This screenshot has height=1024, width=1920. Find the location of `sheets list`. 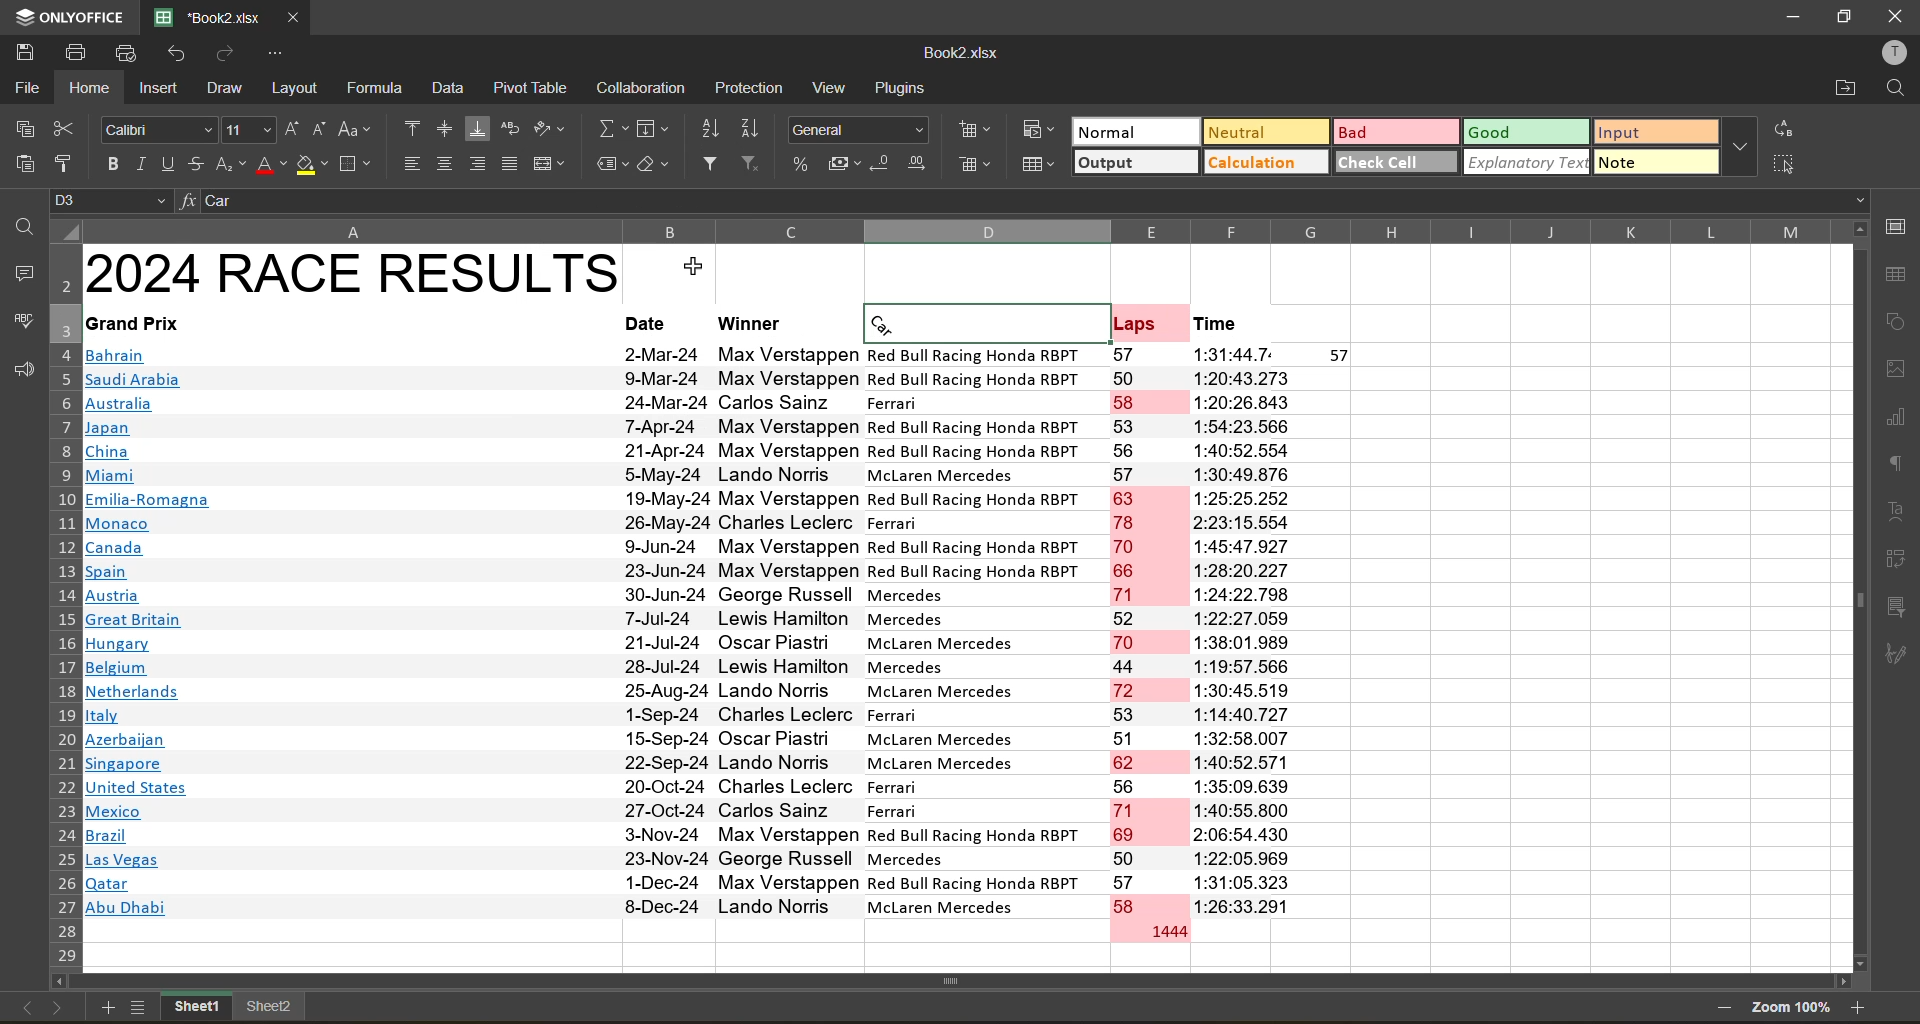

sheets list is located at coordinates (140, 1009).